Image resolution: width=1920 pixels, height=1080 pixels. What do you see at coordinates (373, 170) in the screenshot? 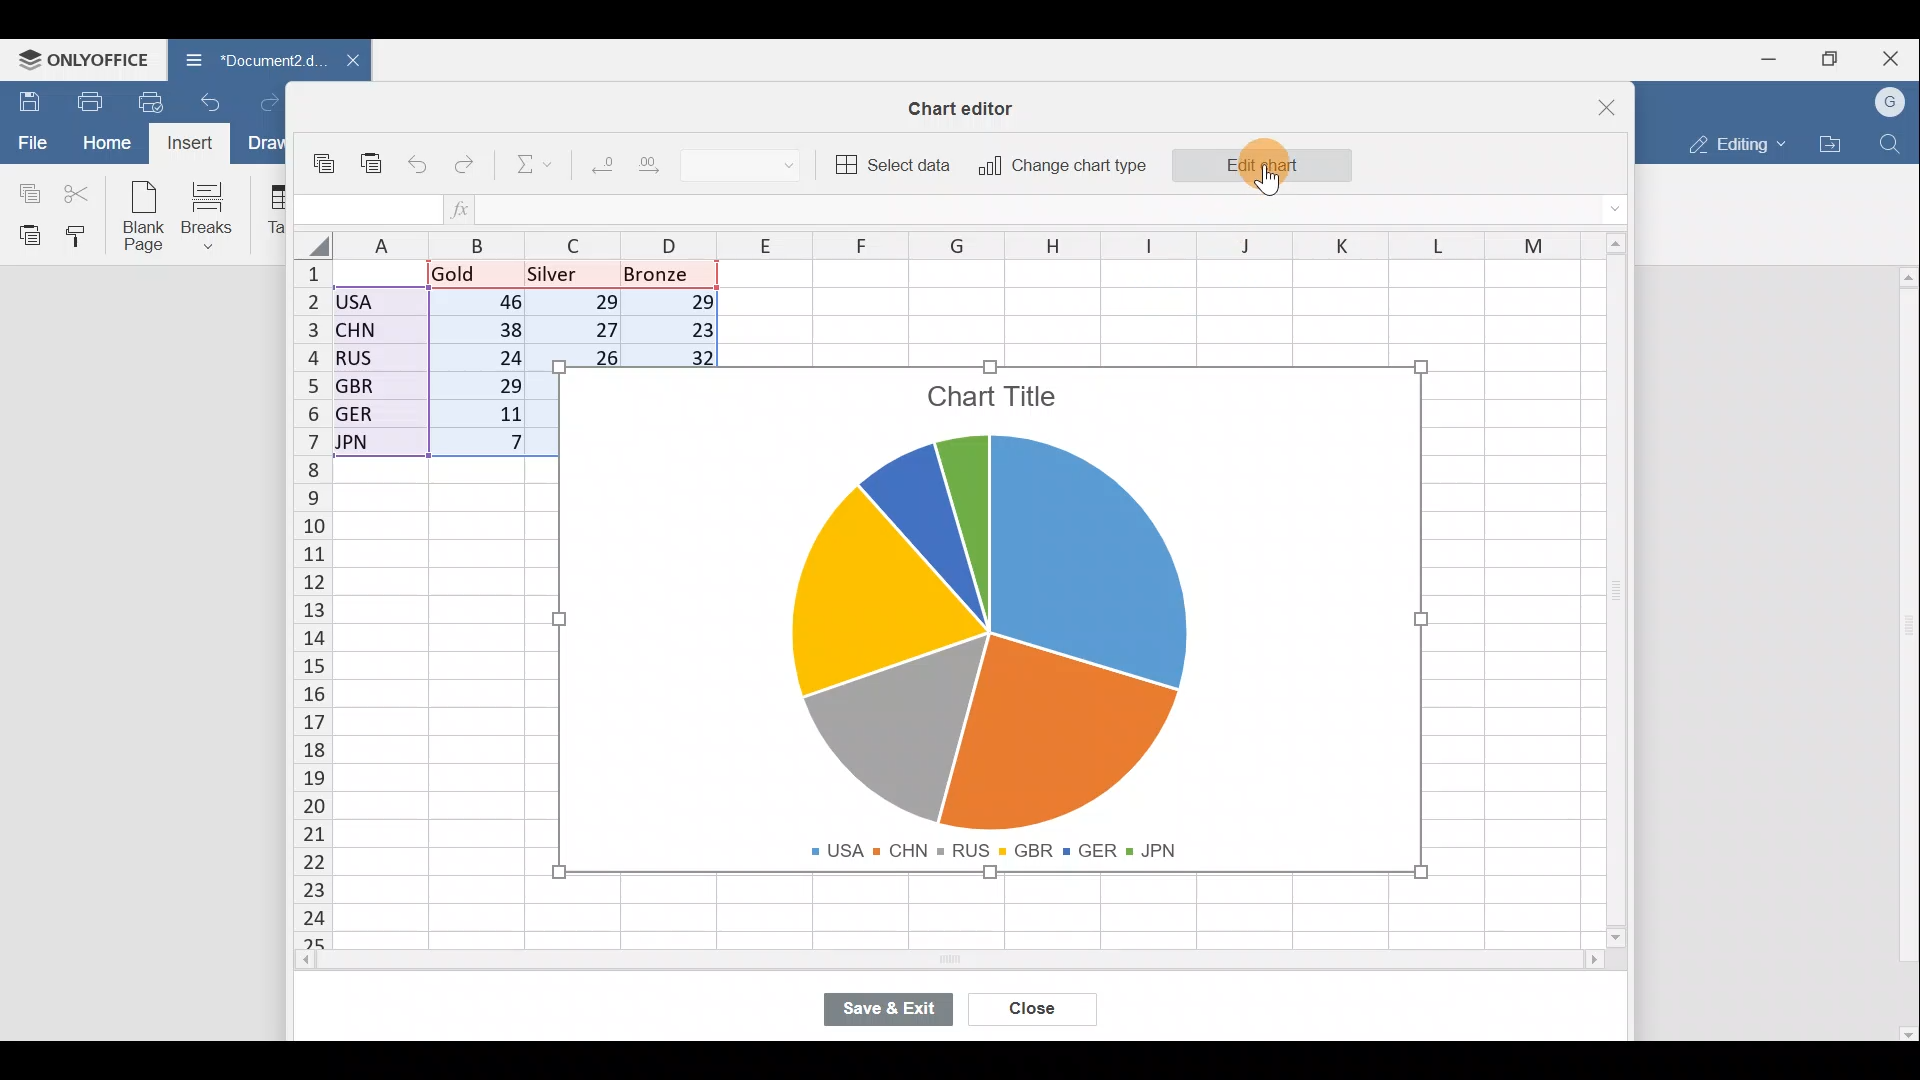
I see `Paste` at bounding box center [373, 170].